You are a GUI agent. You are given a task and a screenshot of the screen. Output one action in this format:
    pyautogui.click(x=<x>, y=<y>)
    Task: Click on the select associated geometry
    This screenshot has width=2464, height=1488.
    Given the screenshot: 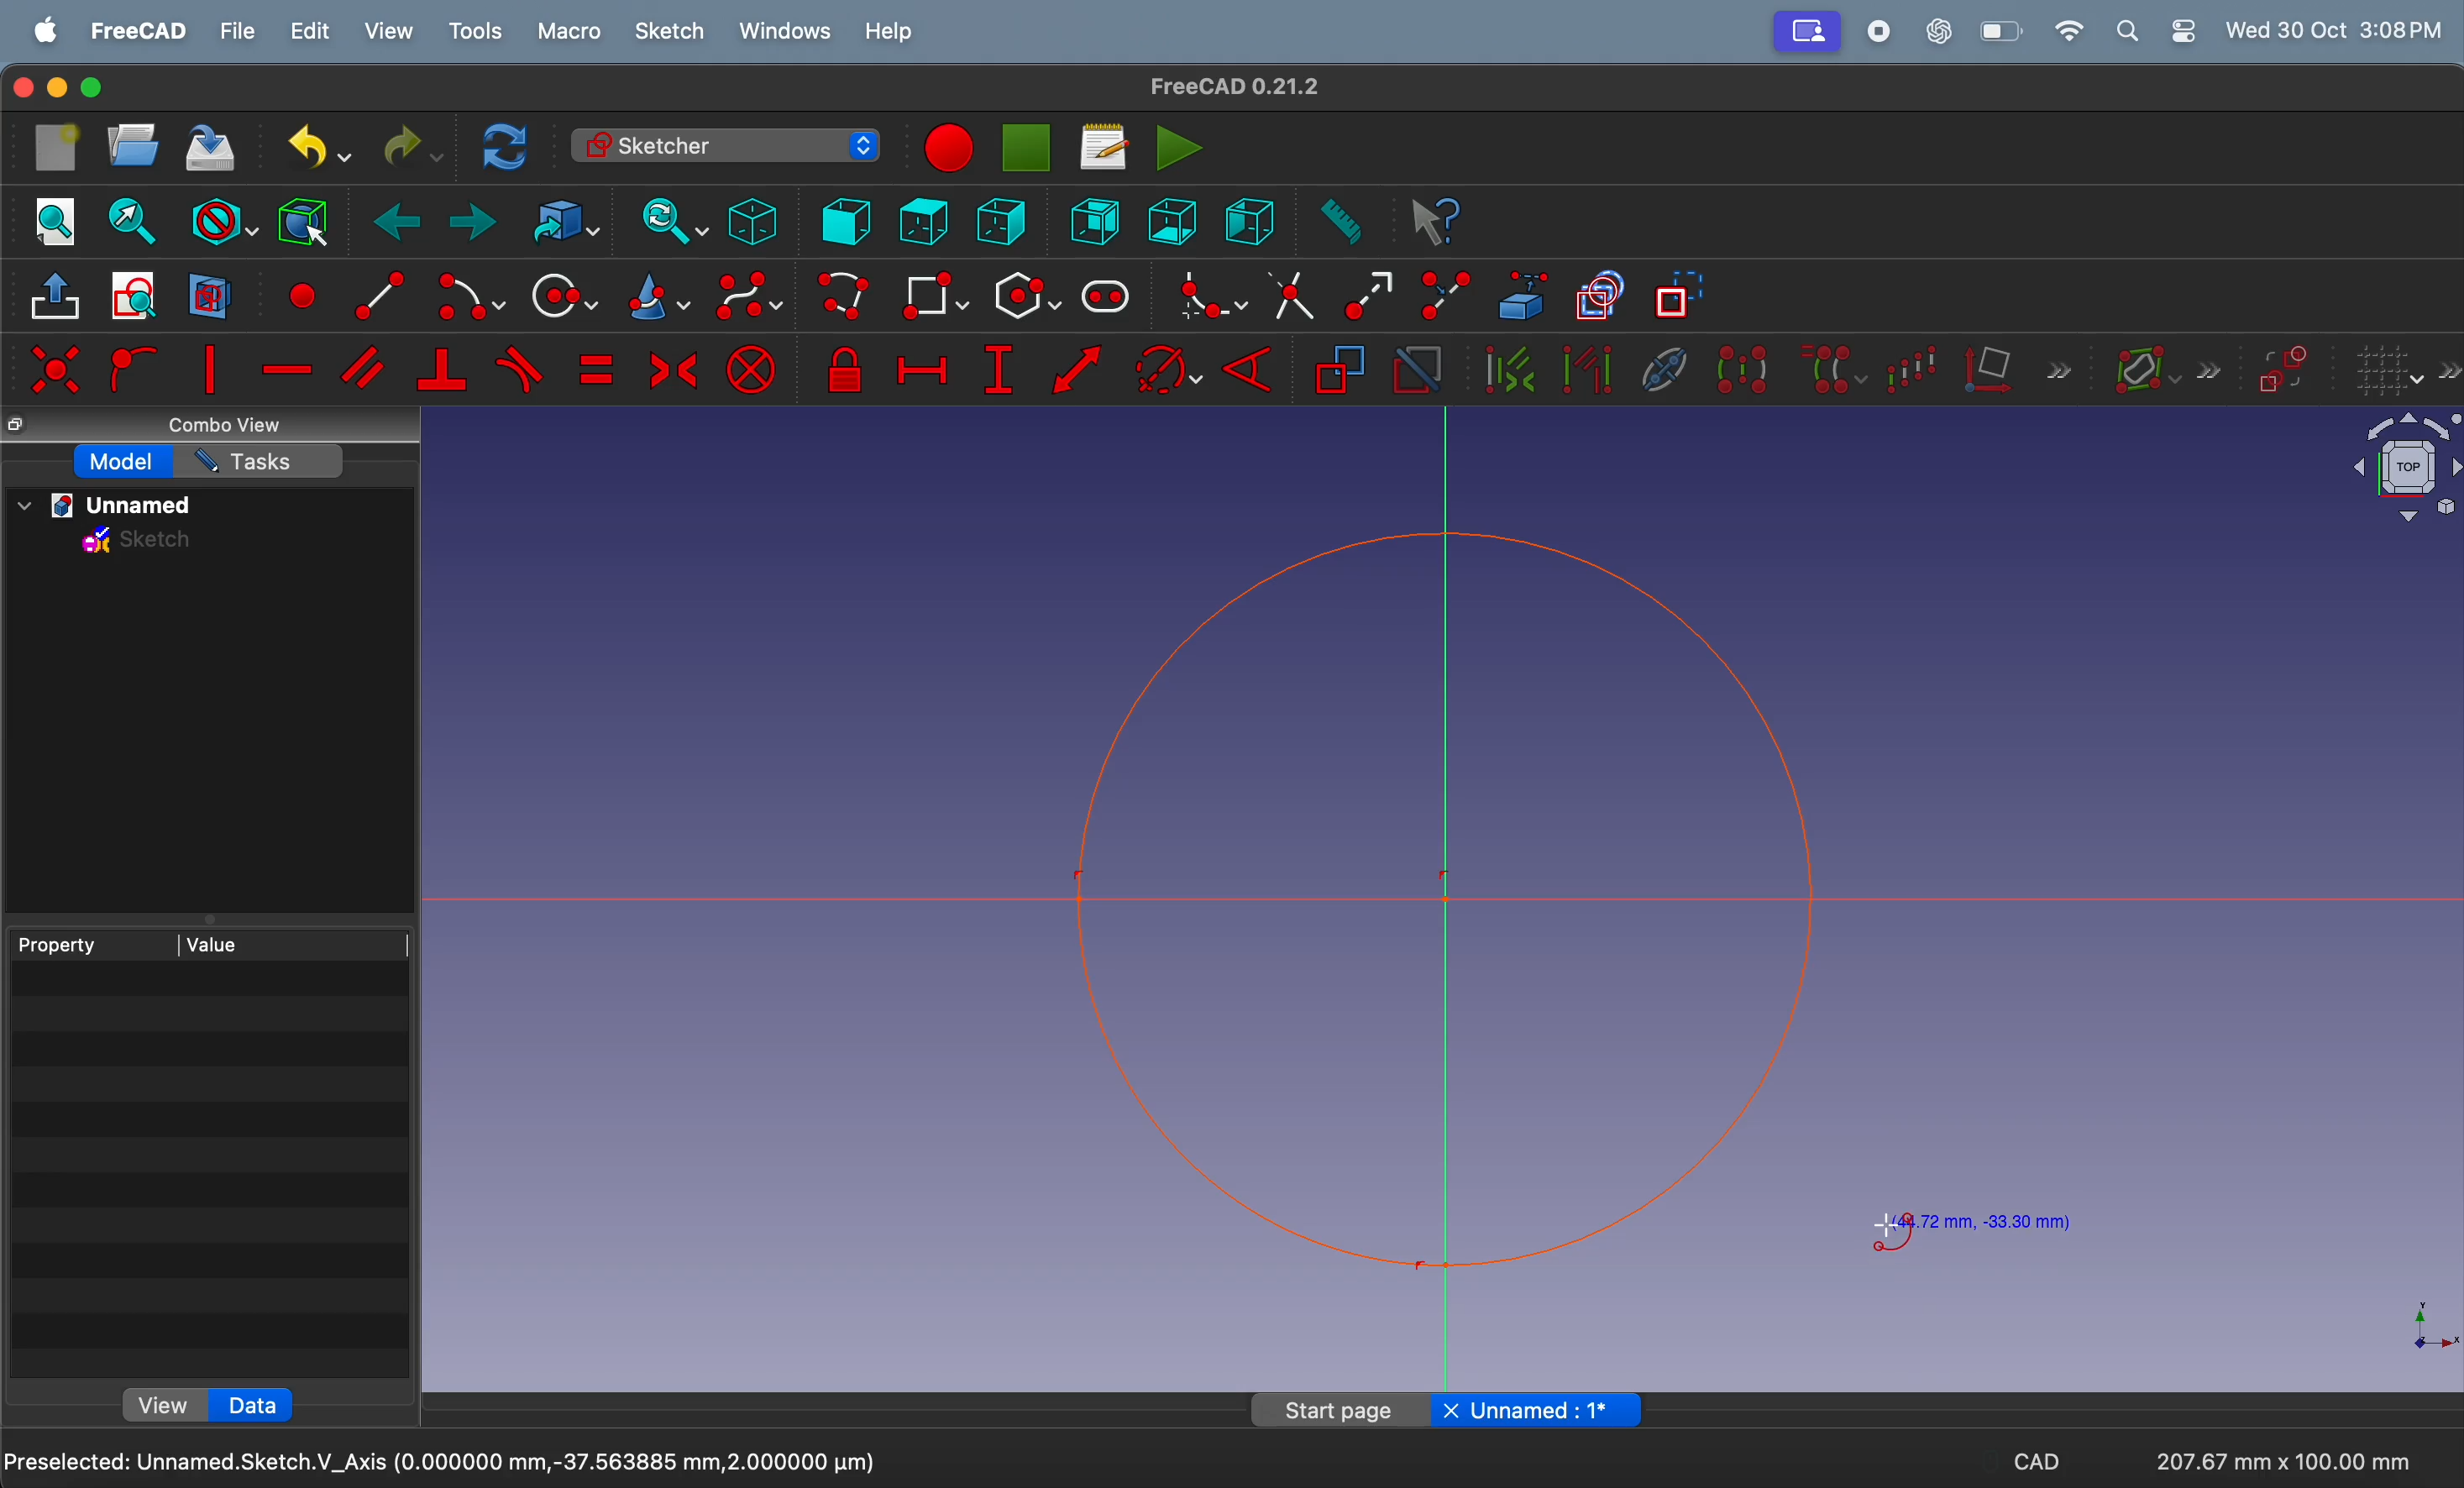 What is the action you would take?
    pyautogui.click(x=1587, y=372)
    